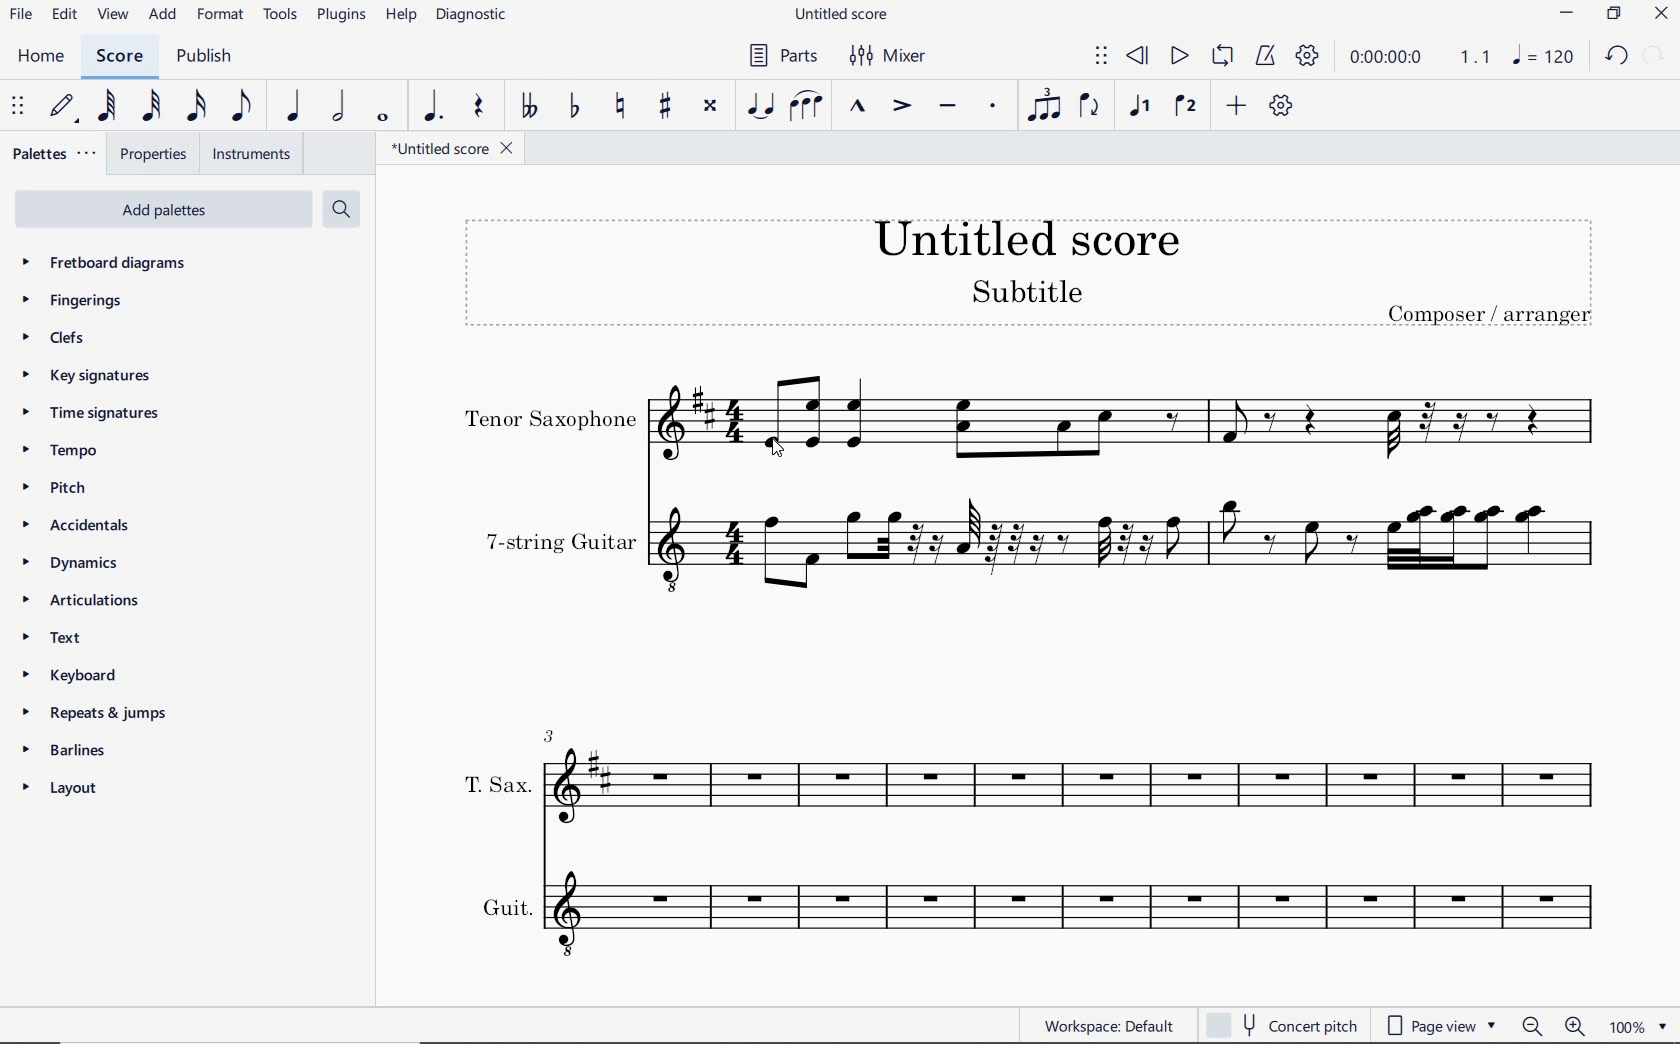  I want to click on INSTRUMENT: GUIT, so click(1028, 911).